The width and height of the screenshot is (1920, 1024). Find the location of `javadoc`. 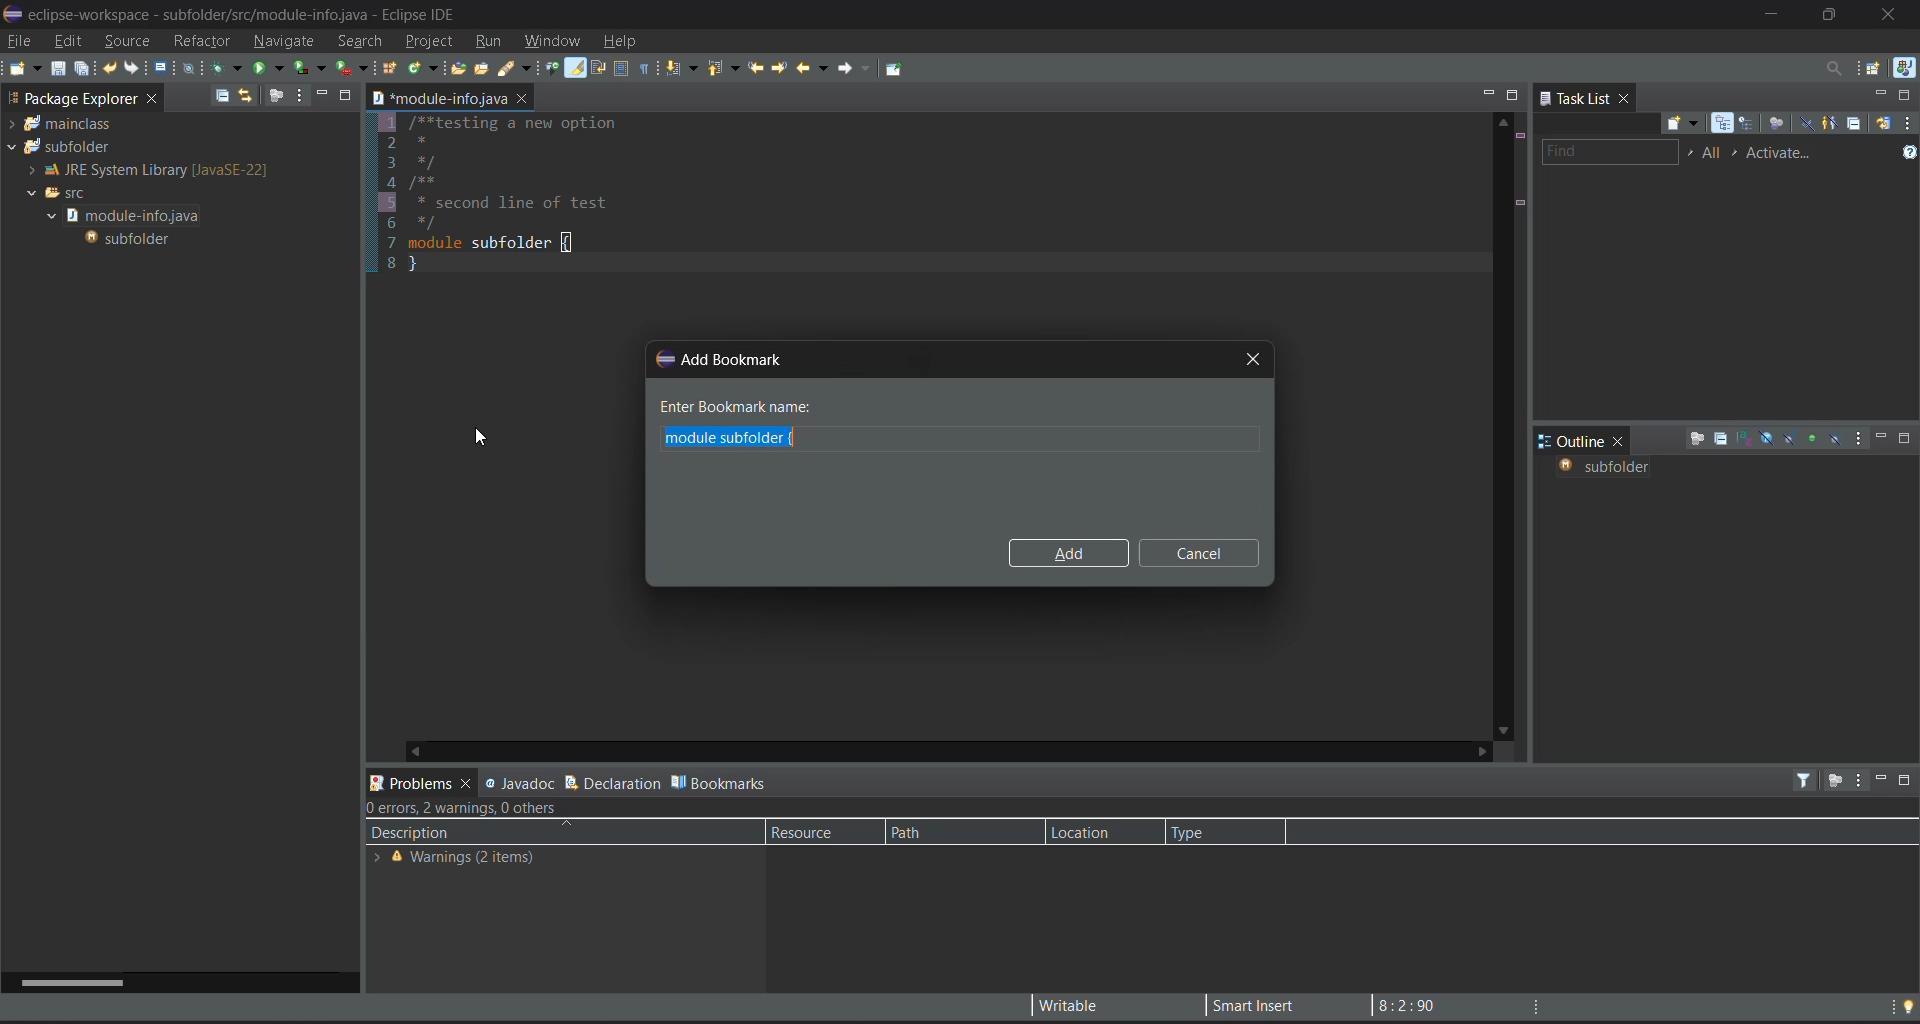

javadoc is located at coordinates (520, 780).